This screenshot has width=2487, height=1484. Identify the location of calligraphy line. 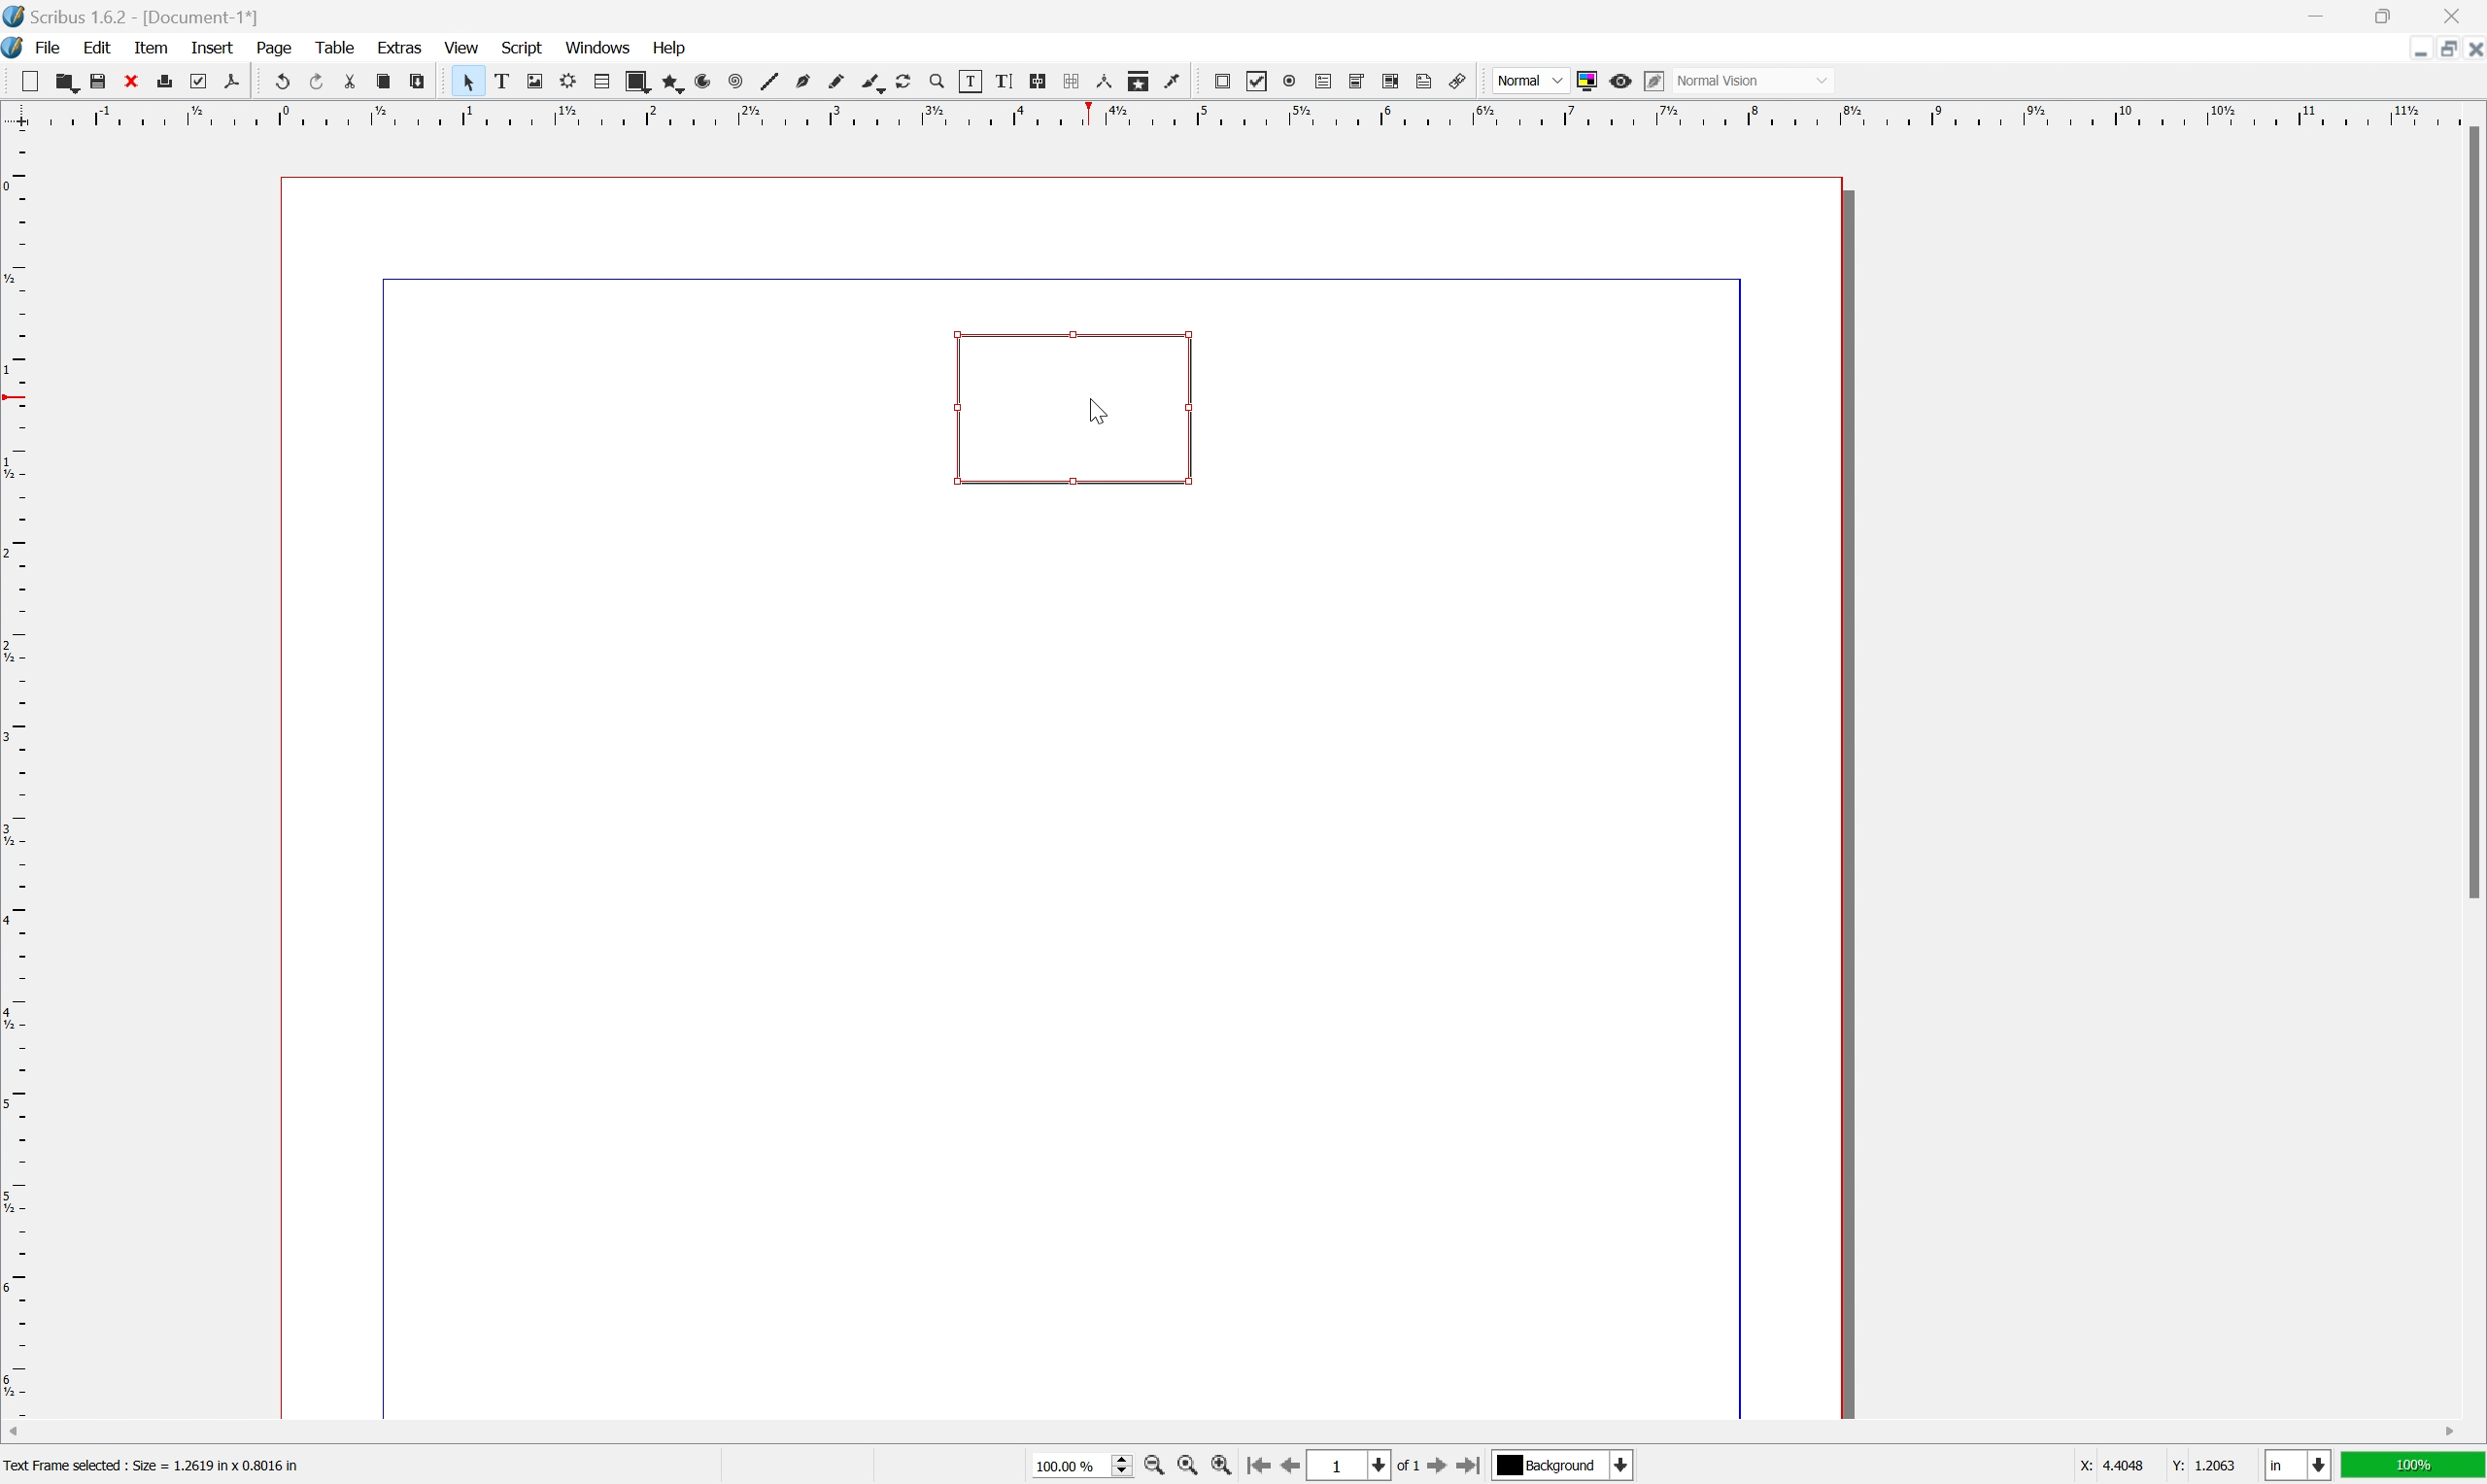
(870, 82).